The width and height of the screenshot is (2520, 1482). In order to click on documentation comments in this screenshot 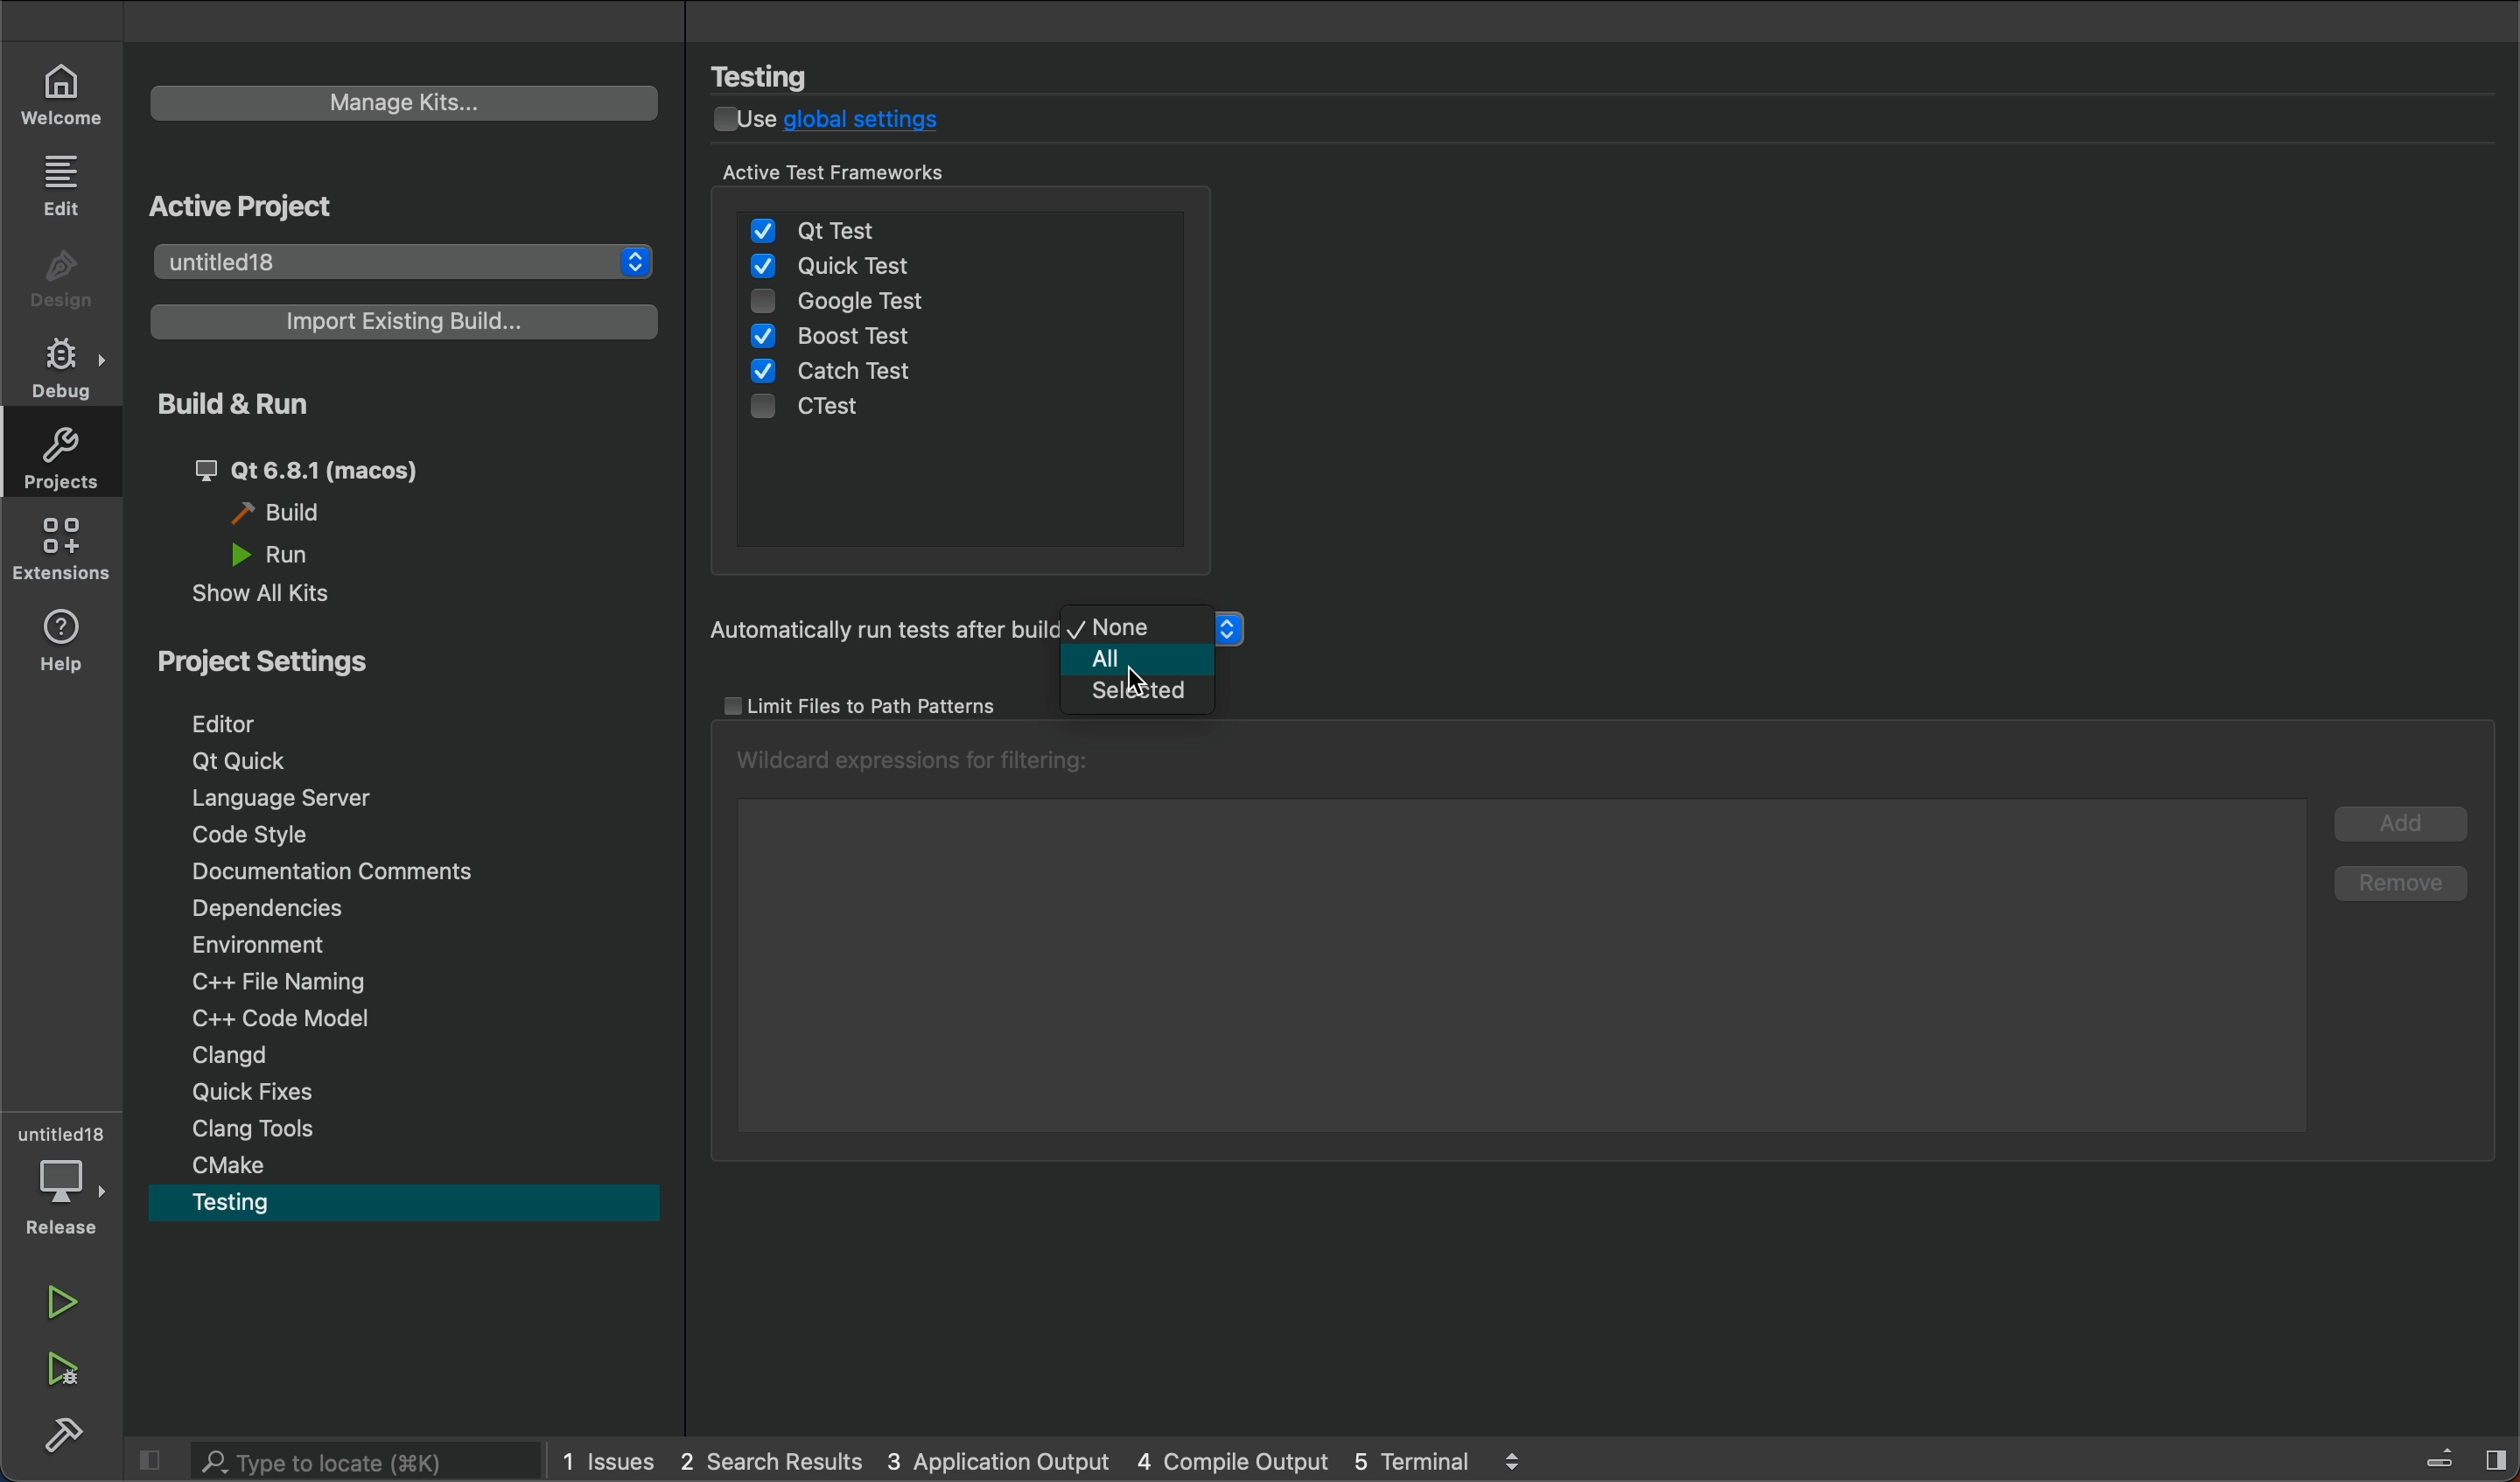, I will do `click(341, 869)`.